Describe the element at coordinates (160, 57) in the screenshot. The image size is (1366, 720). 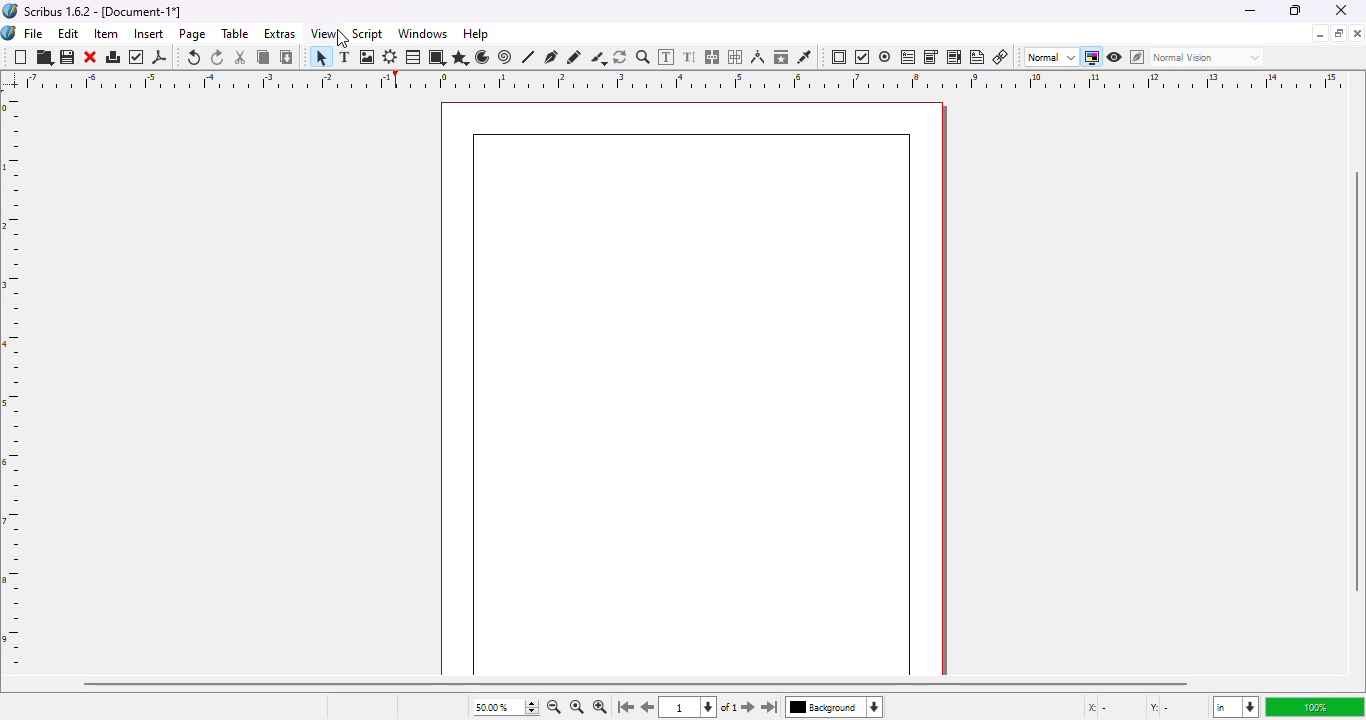
I see `export as PDF` at that location.